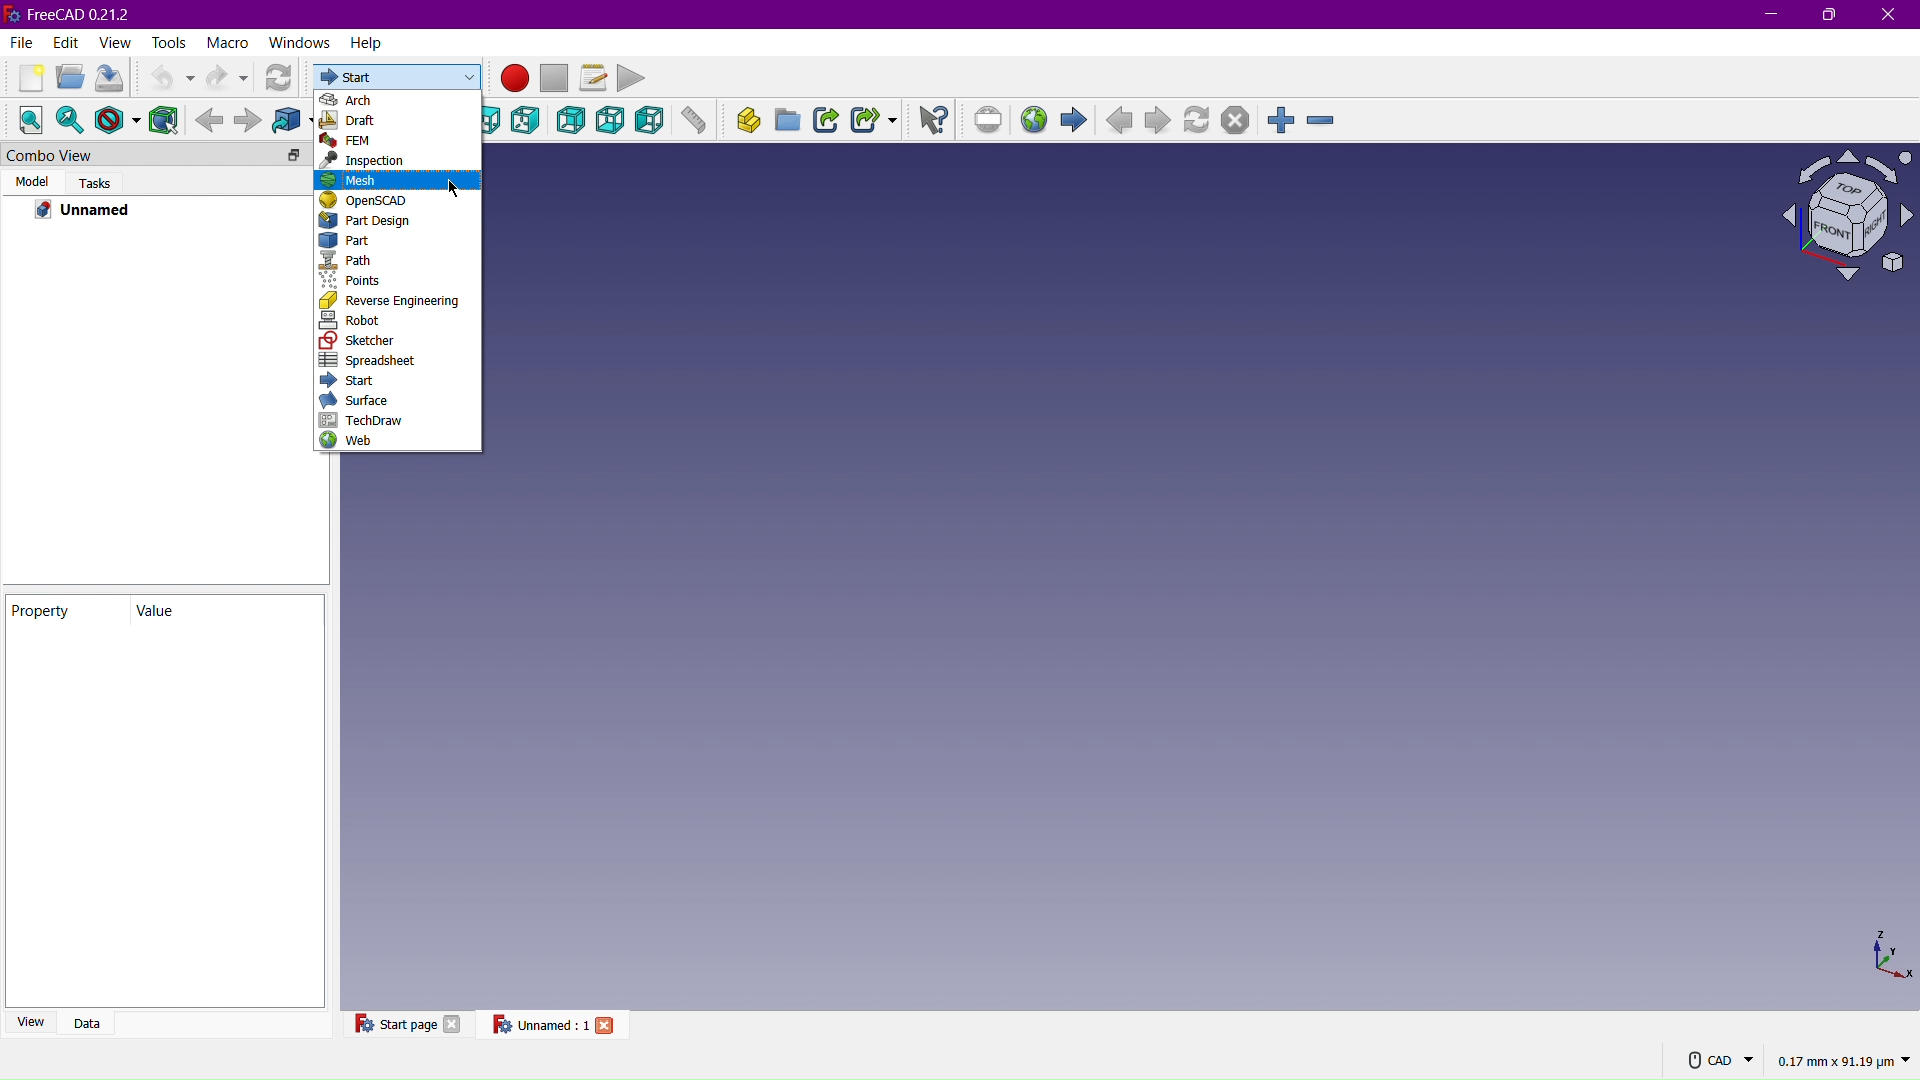 The width and height of the screenshot is (1920, 1080). I want to click on Open webpage, so click(1037, 121).